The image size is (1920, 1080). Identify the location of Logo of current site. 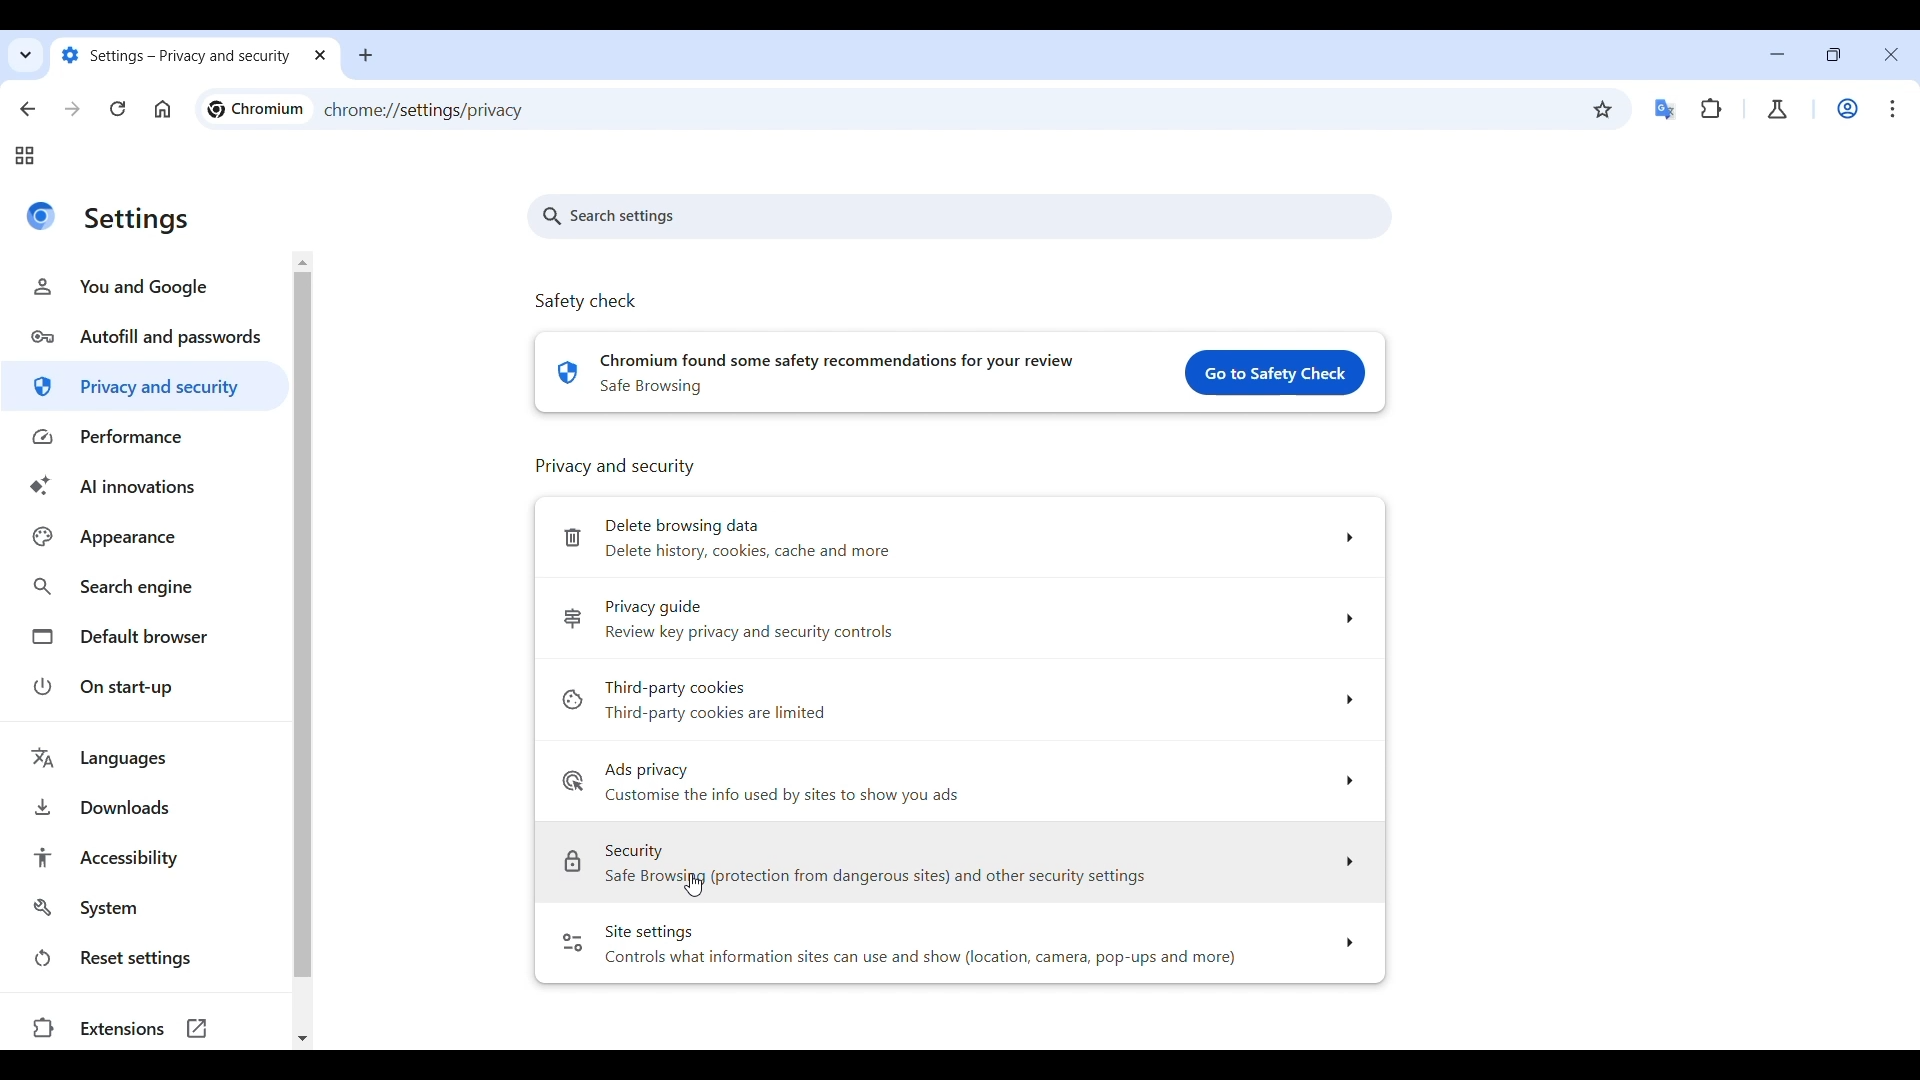
(41, 217).